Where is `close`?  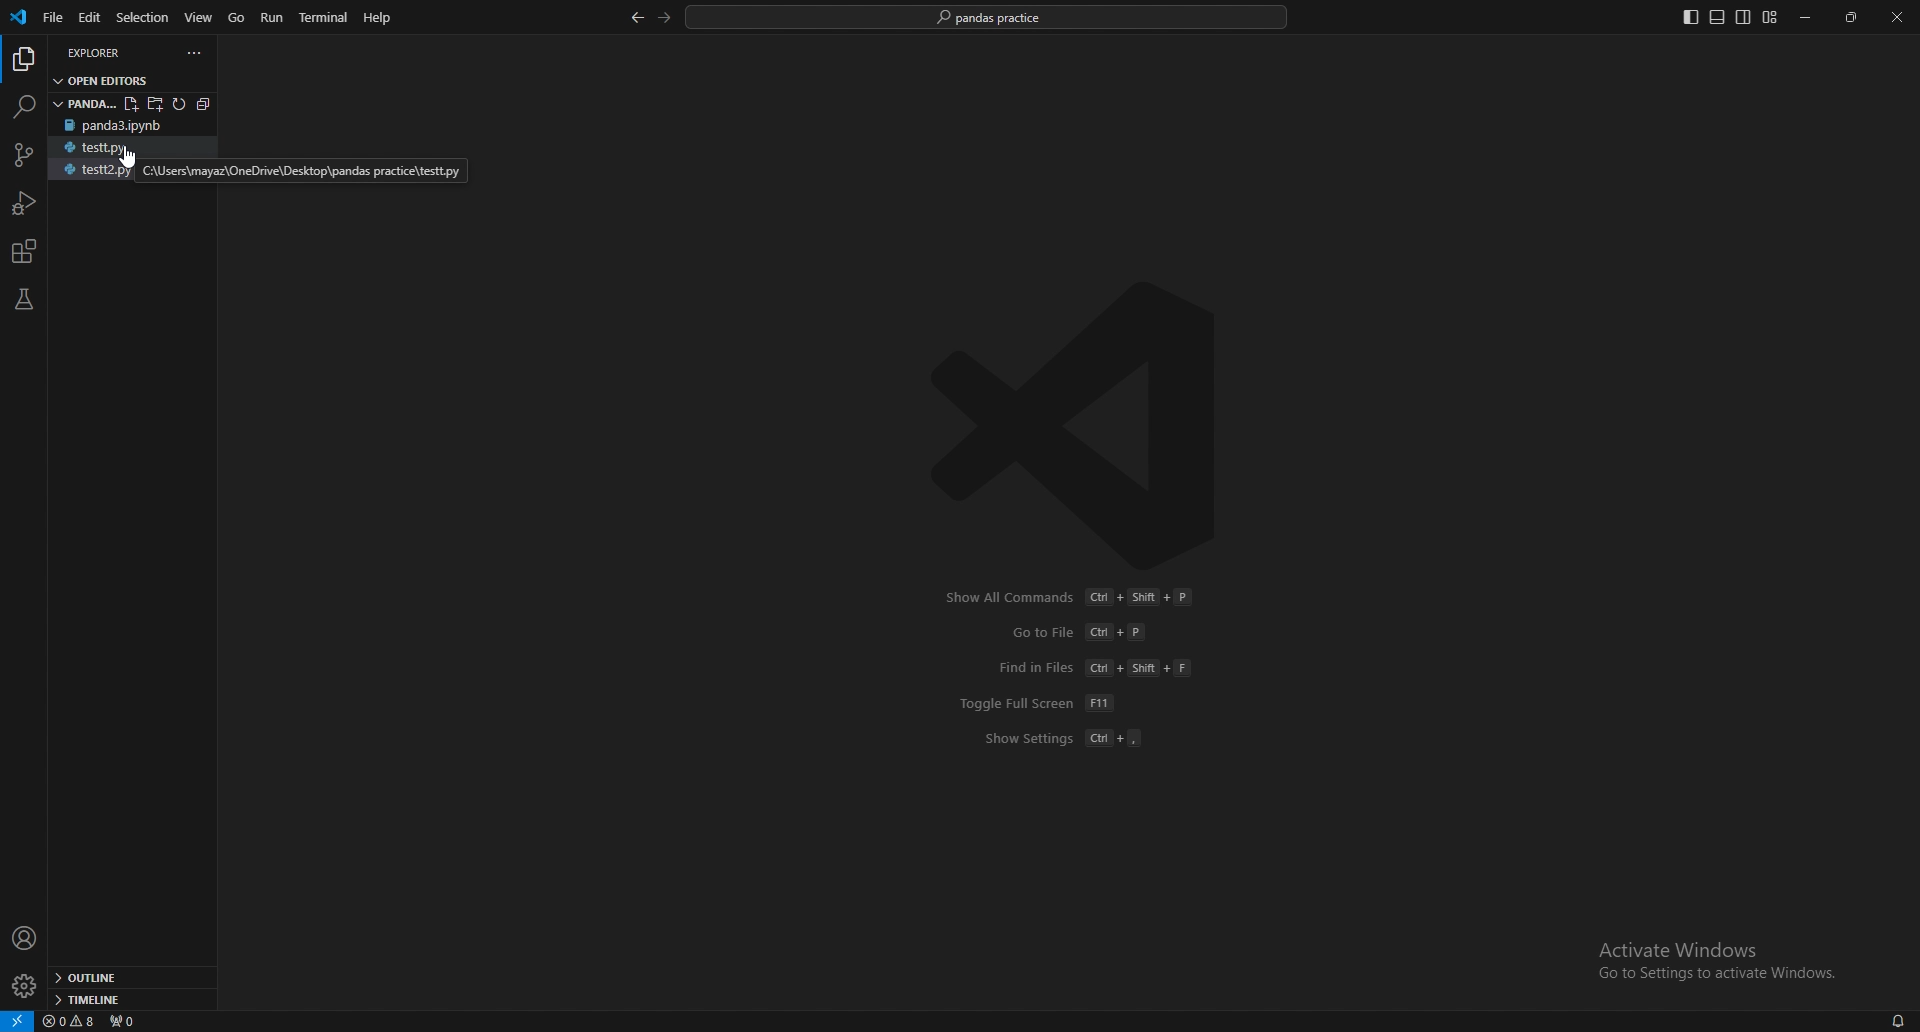 close is located at coordinates (1897, 17).